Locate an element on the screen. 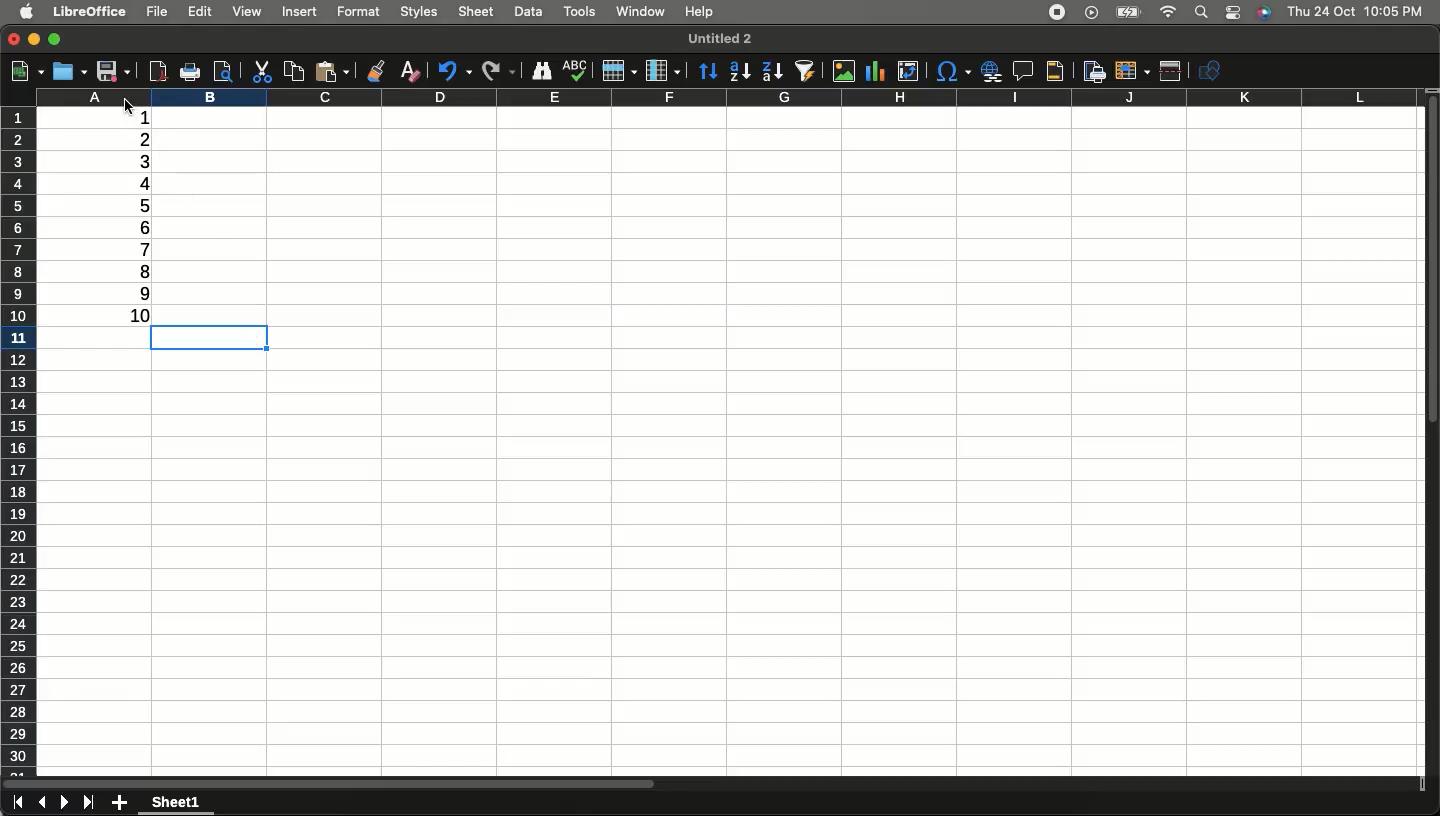 The height and width of the screenshot is (816, 1440). Minimize is located at coordinates (35, 41).